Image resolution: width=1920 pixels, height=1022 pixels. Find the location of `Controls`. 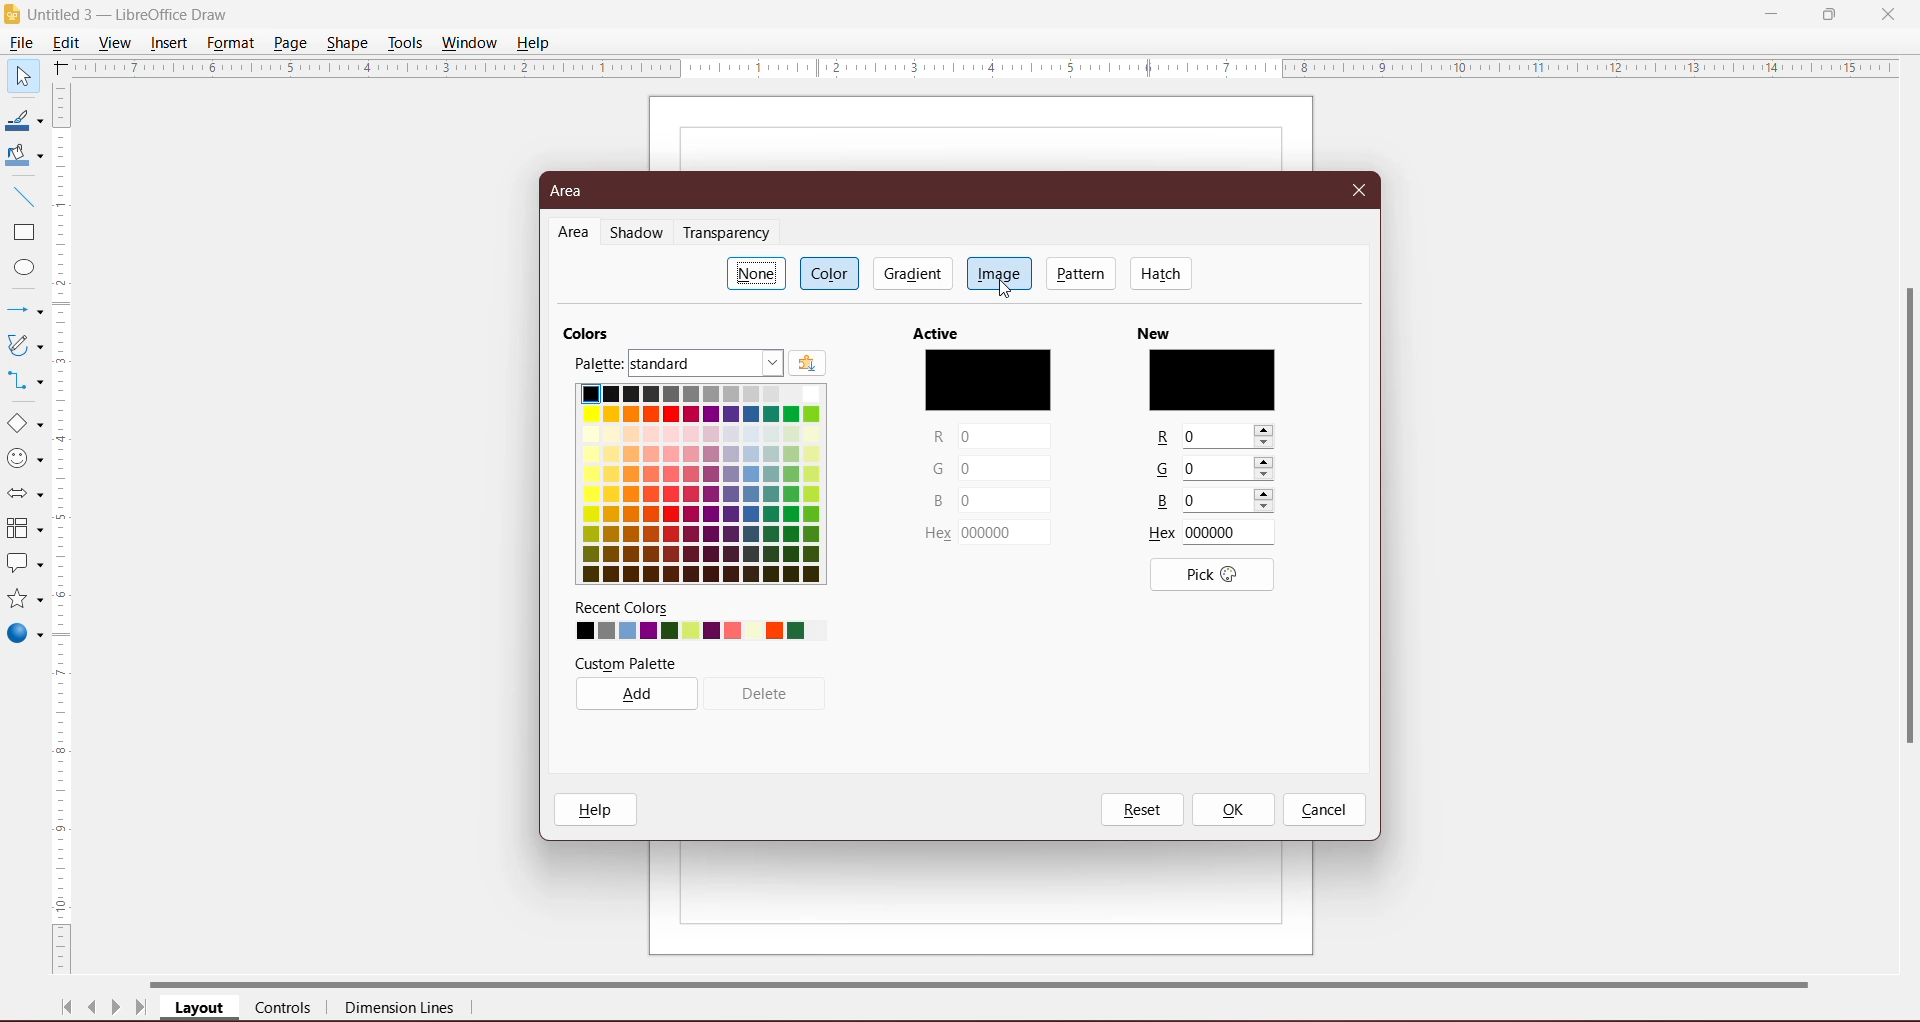

Controls is located at coordinates (289, 1009).